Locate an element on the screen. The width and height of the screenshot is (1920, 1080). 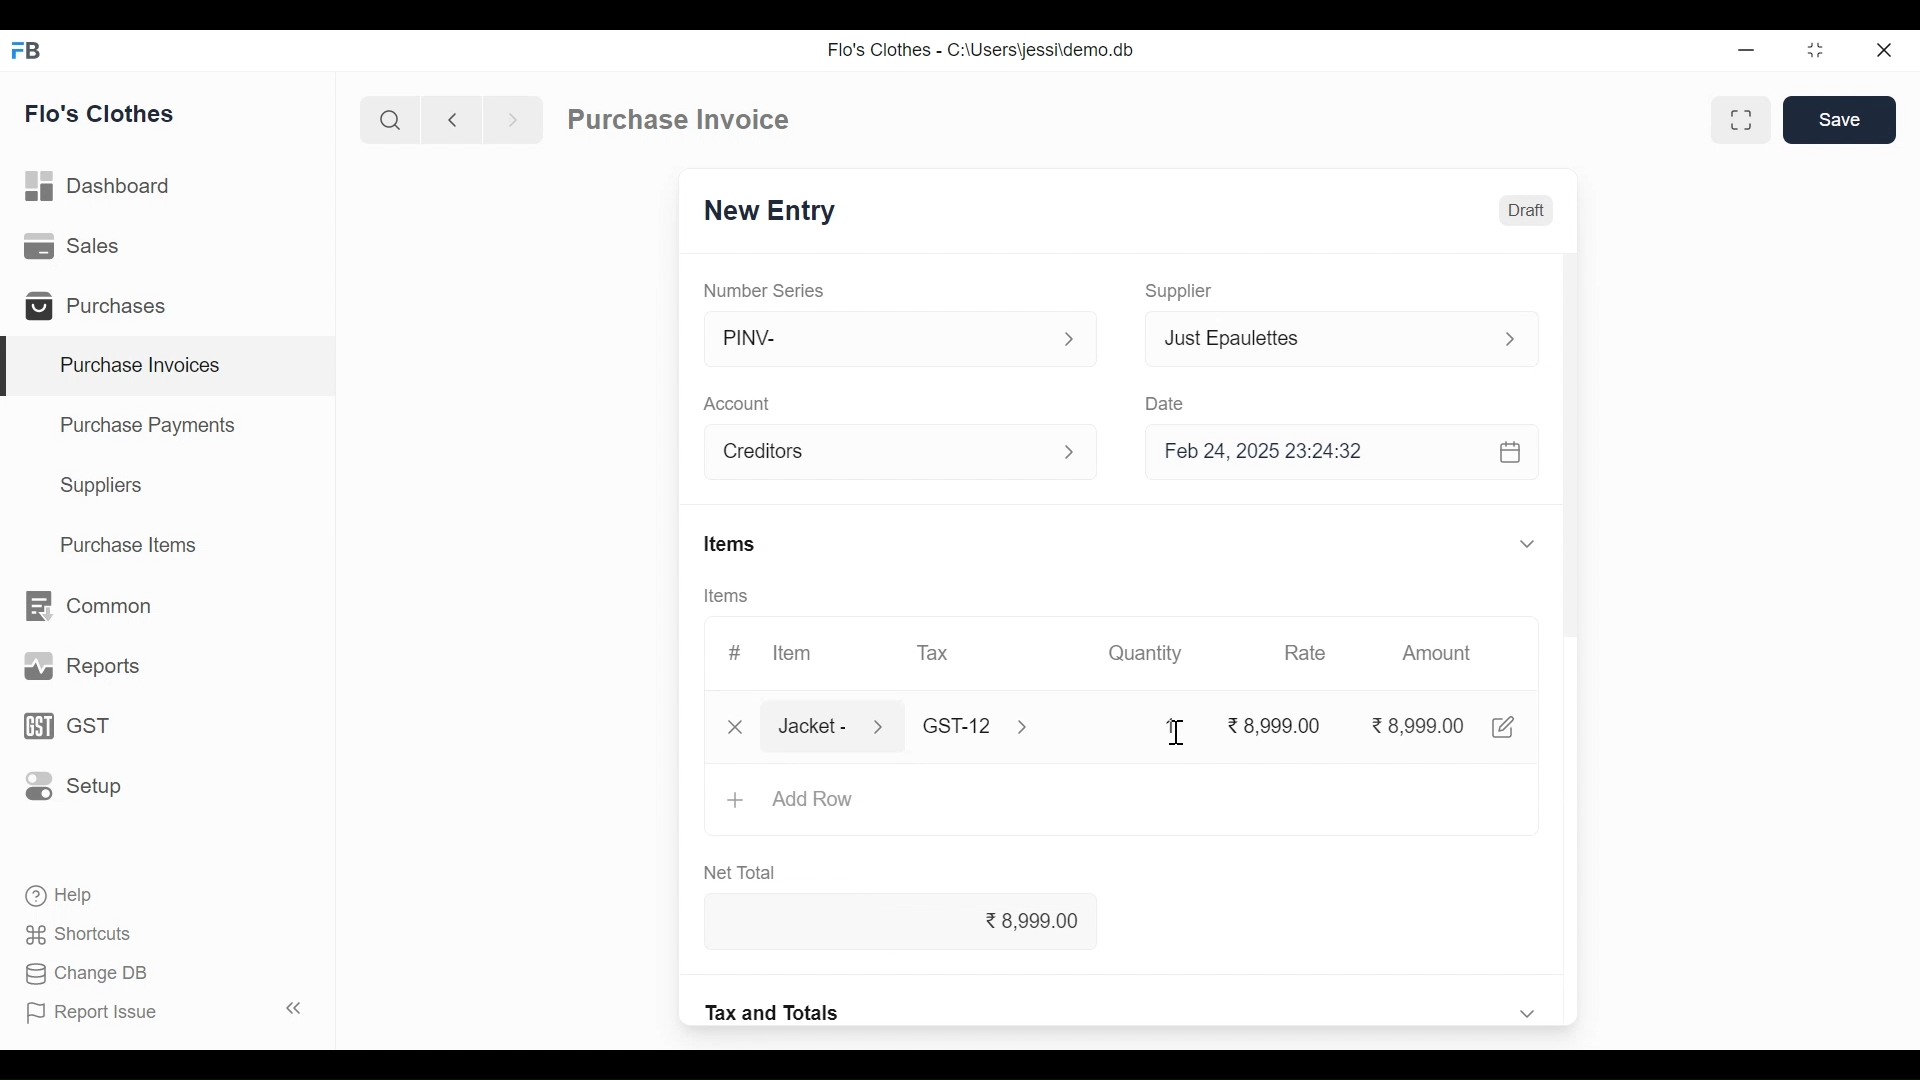
Account is located at coordinates (882, 451).